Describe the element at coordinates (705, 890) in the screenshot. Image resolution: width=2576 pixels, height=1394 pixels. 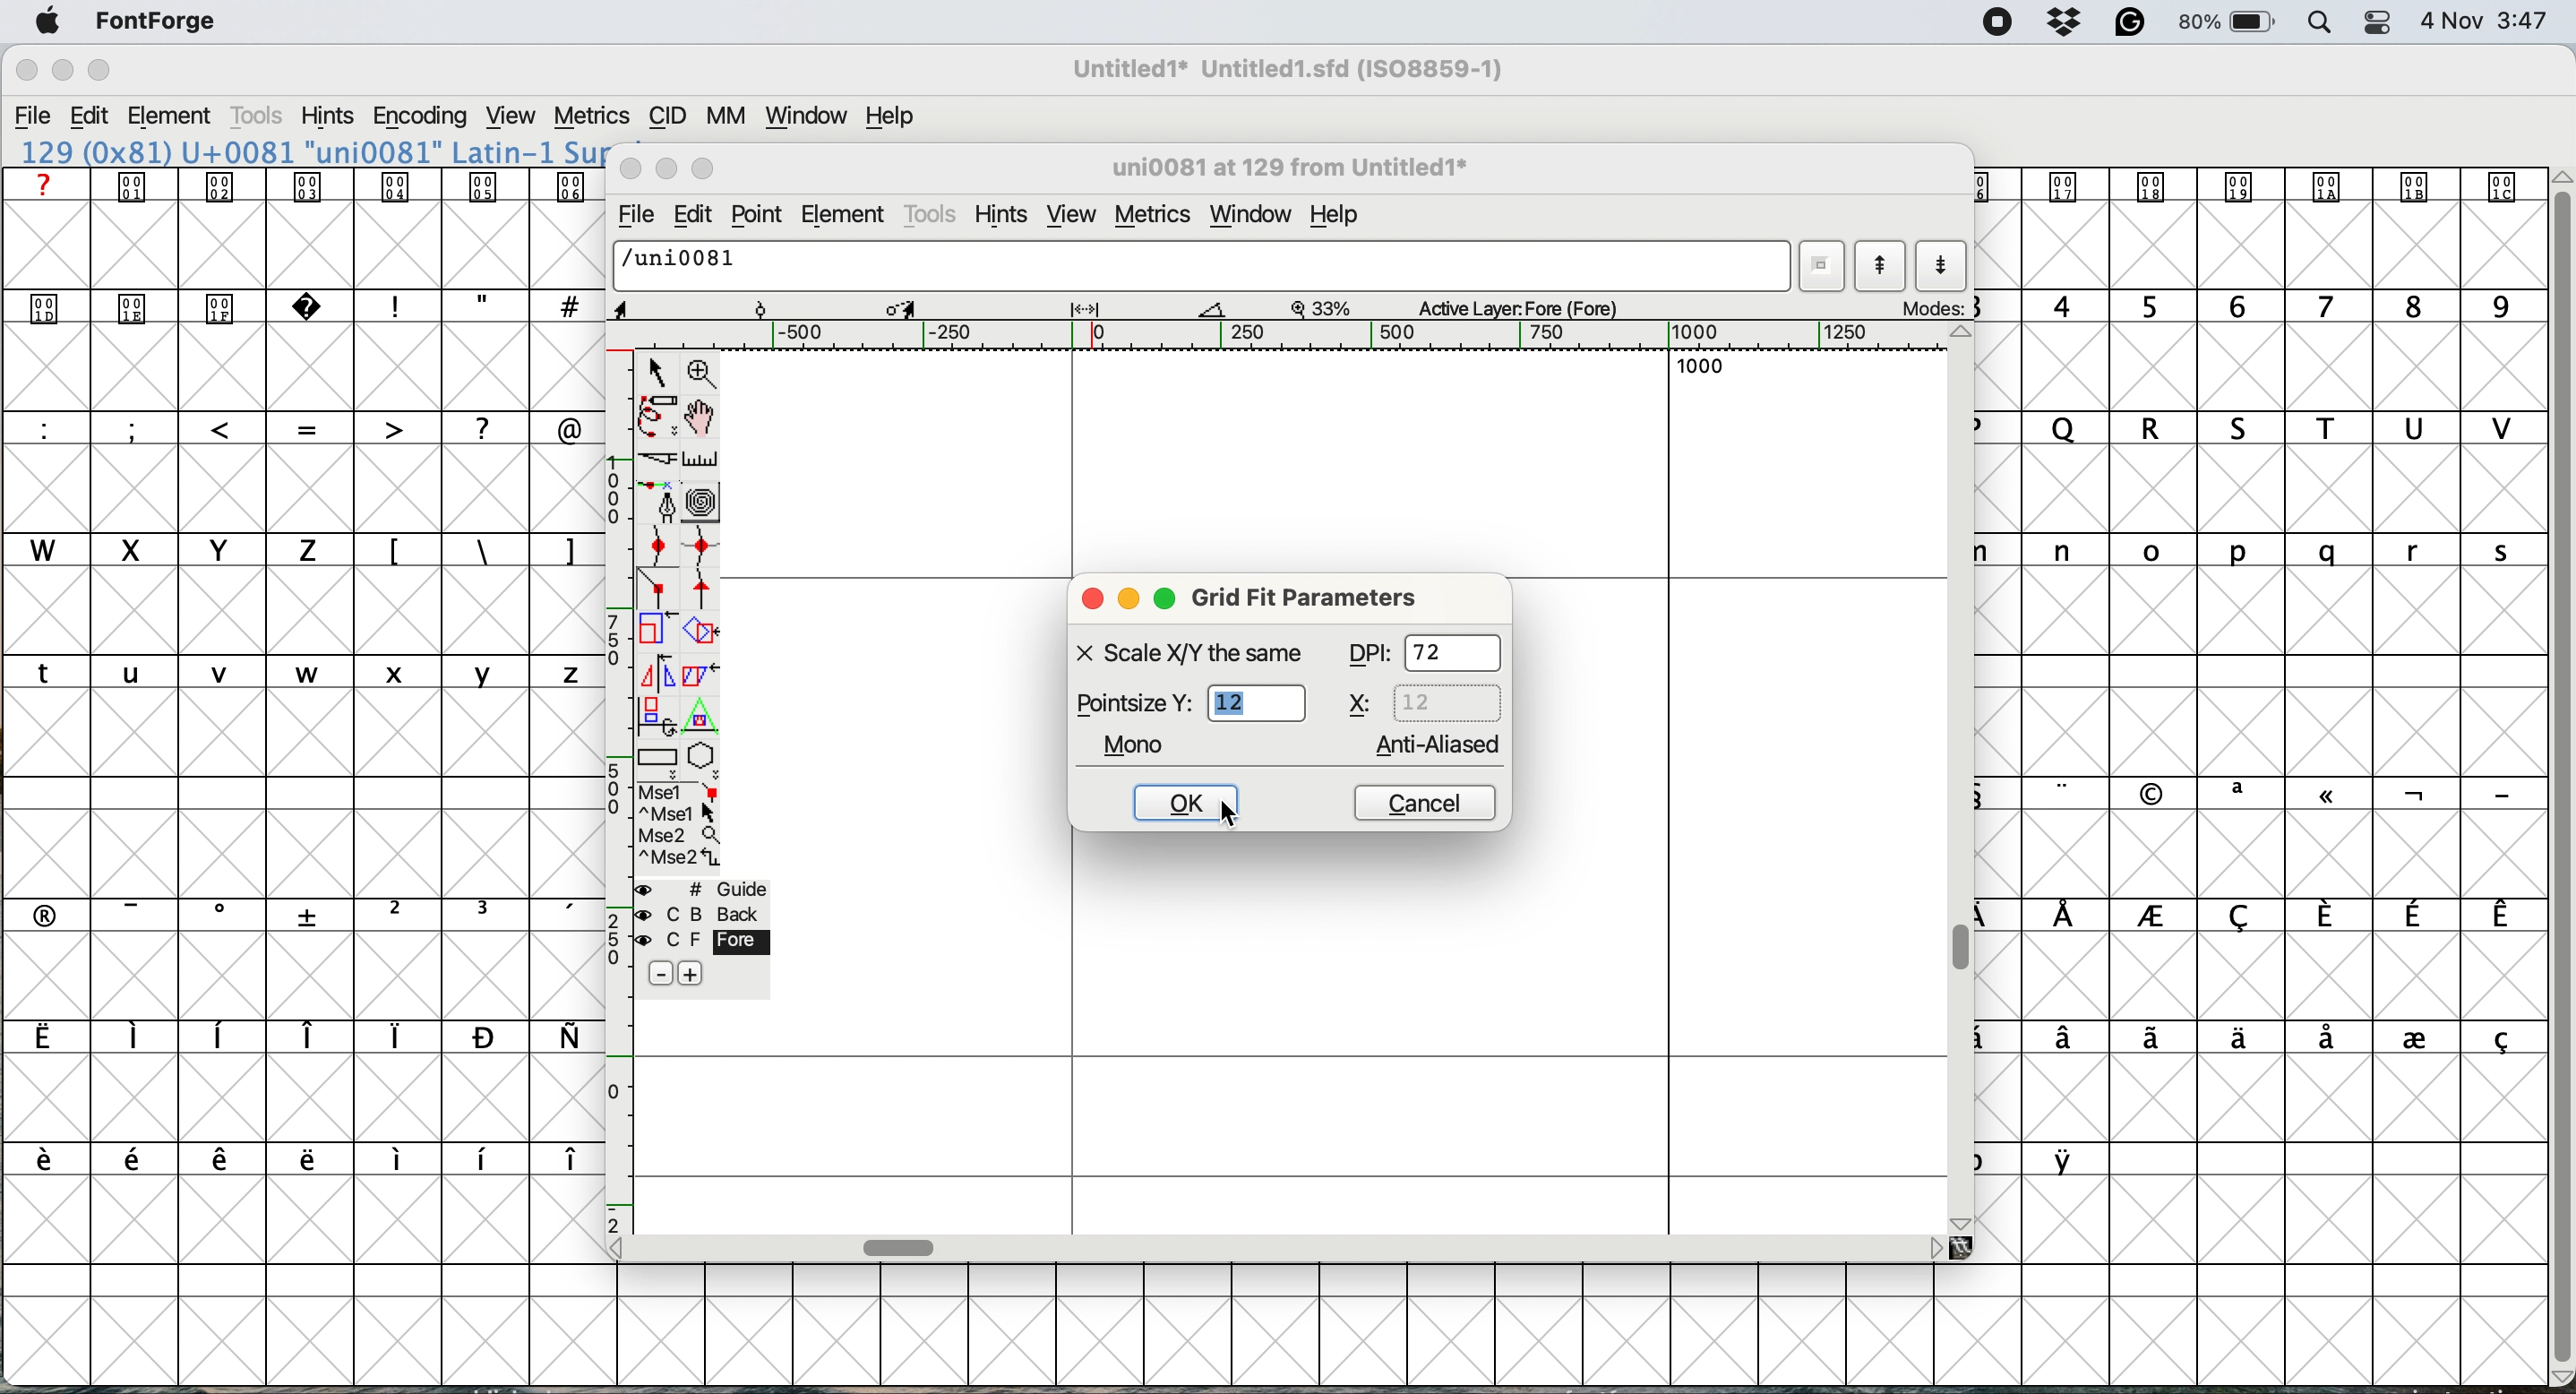
I see `# Guide` at that location.